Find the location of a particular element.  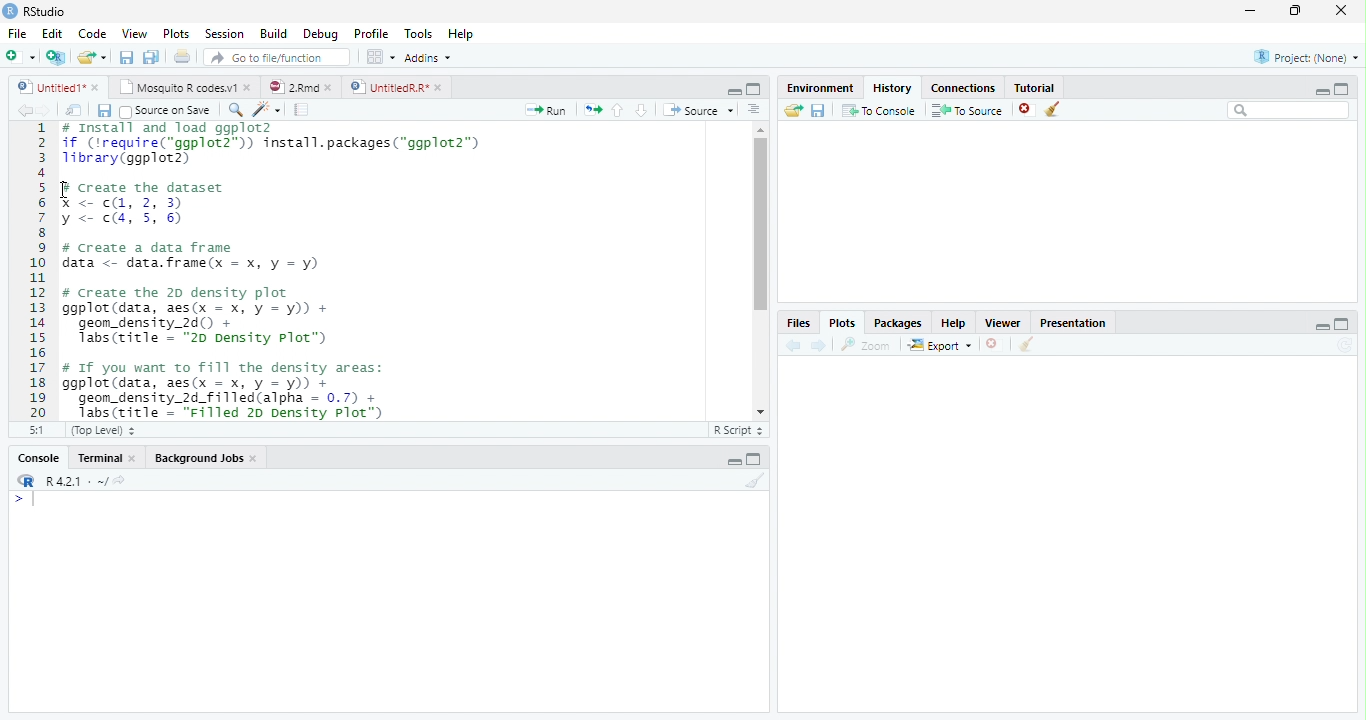

UnttiedR Rr” is located at coordinates (387, 86).